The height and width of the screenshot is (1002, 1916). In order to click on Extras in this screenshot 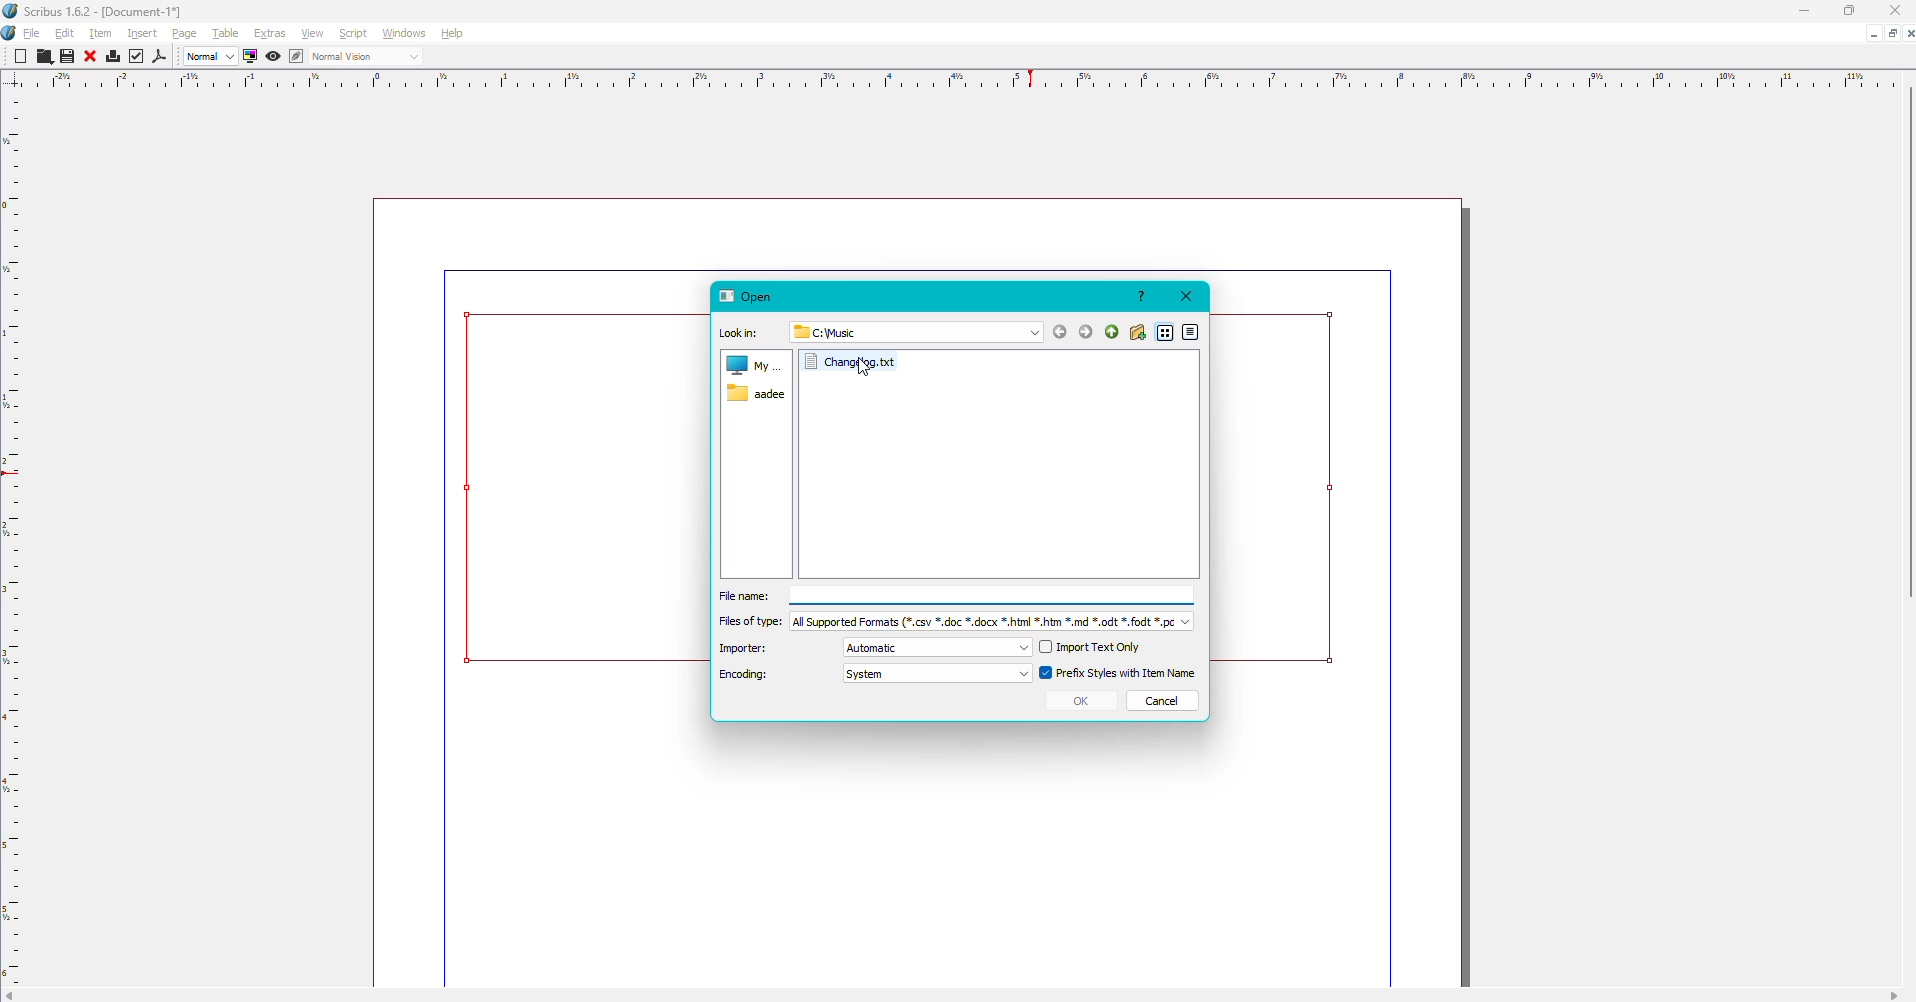, I will do `click(269, 34)`.